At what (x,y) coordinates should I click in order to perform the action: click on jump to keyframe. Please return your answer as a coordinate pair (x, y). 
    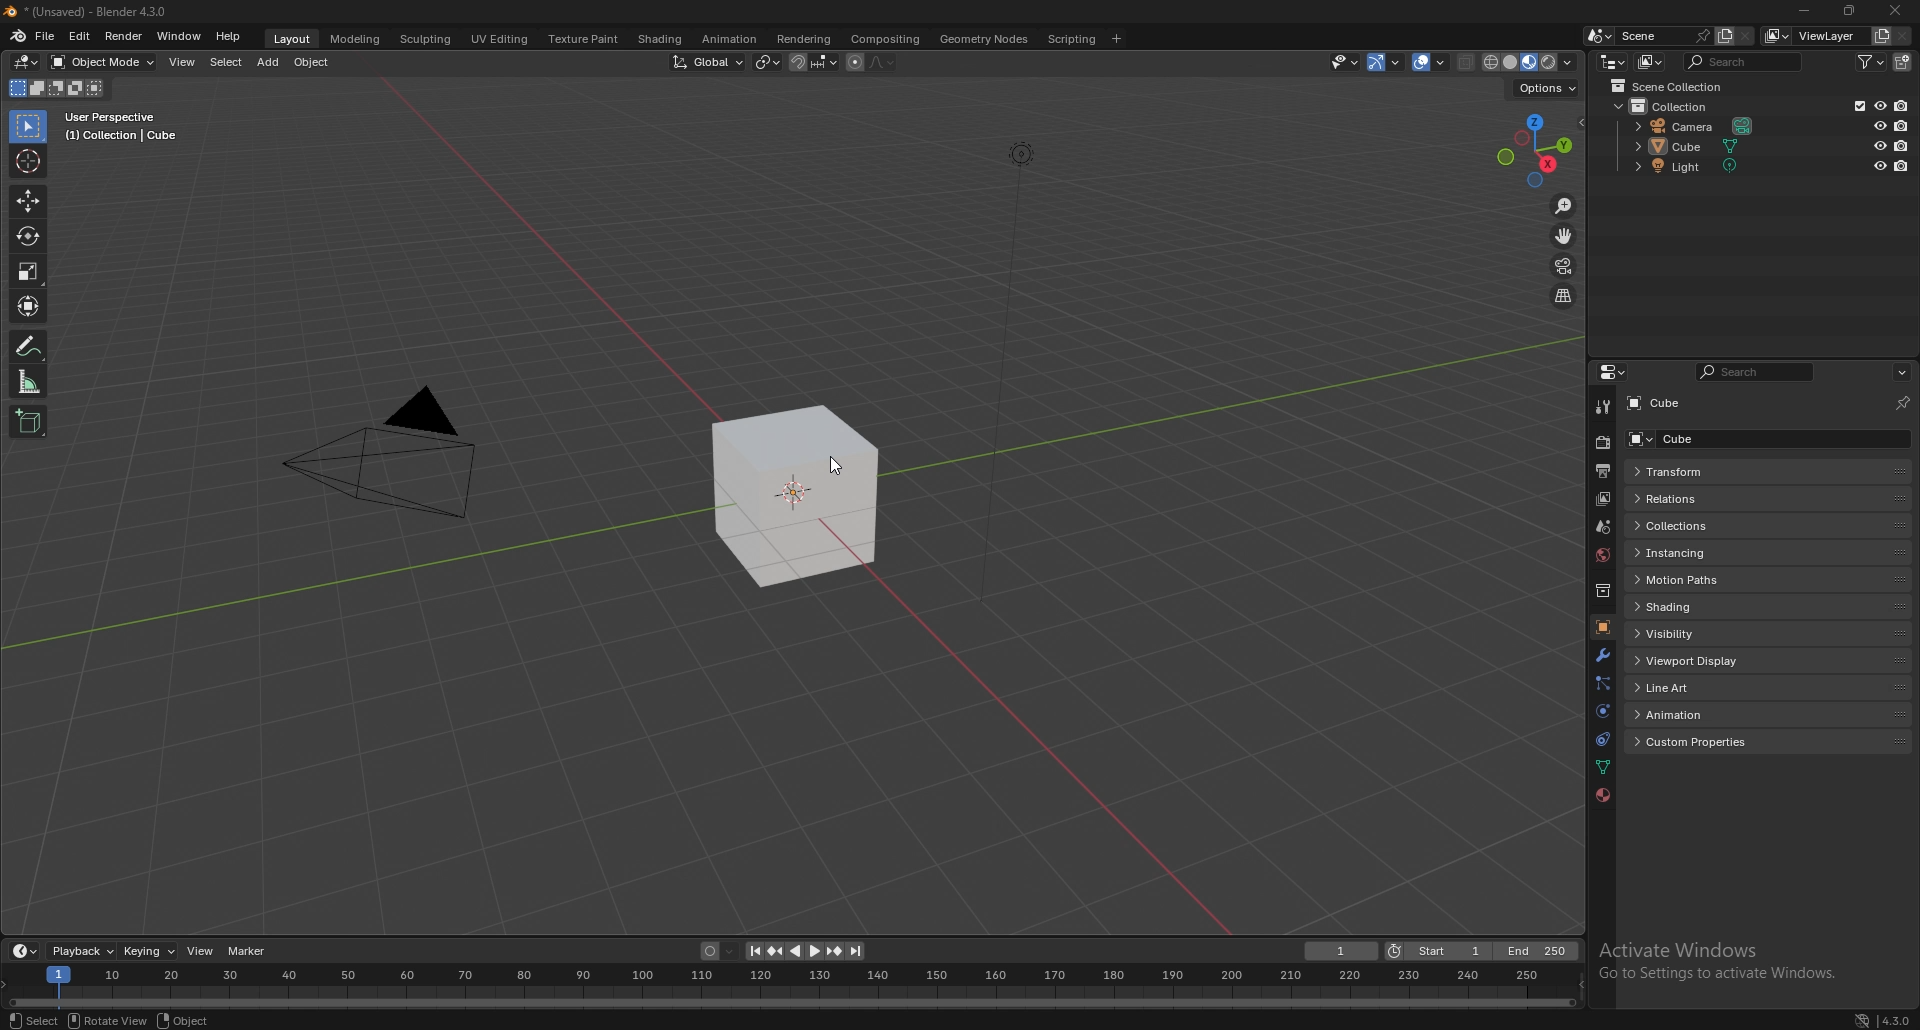
    Looking at the image, I should click on (833, 950).